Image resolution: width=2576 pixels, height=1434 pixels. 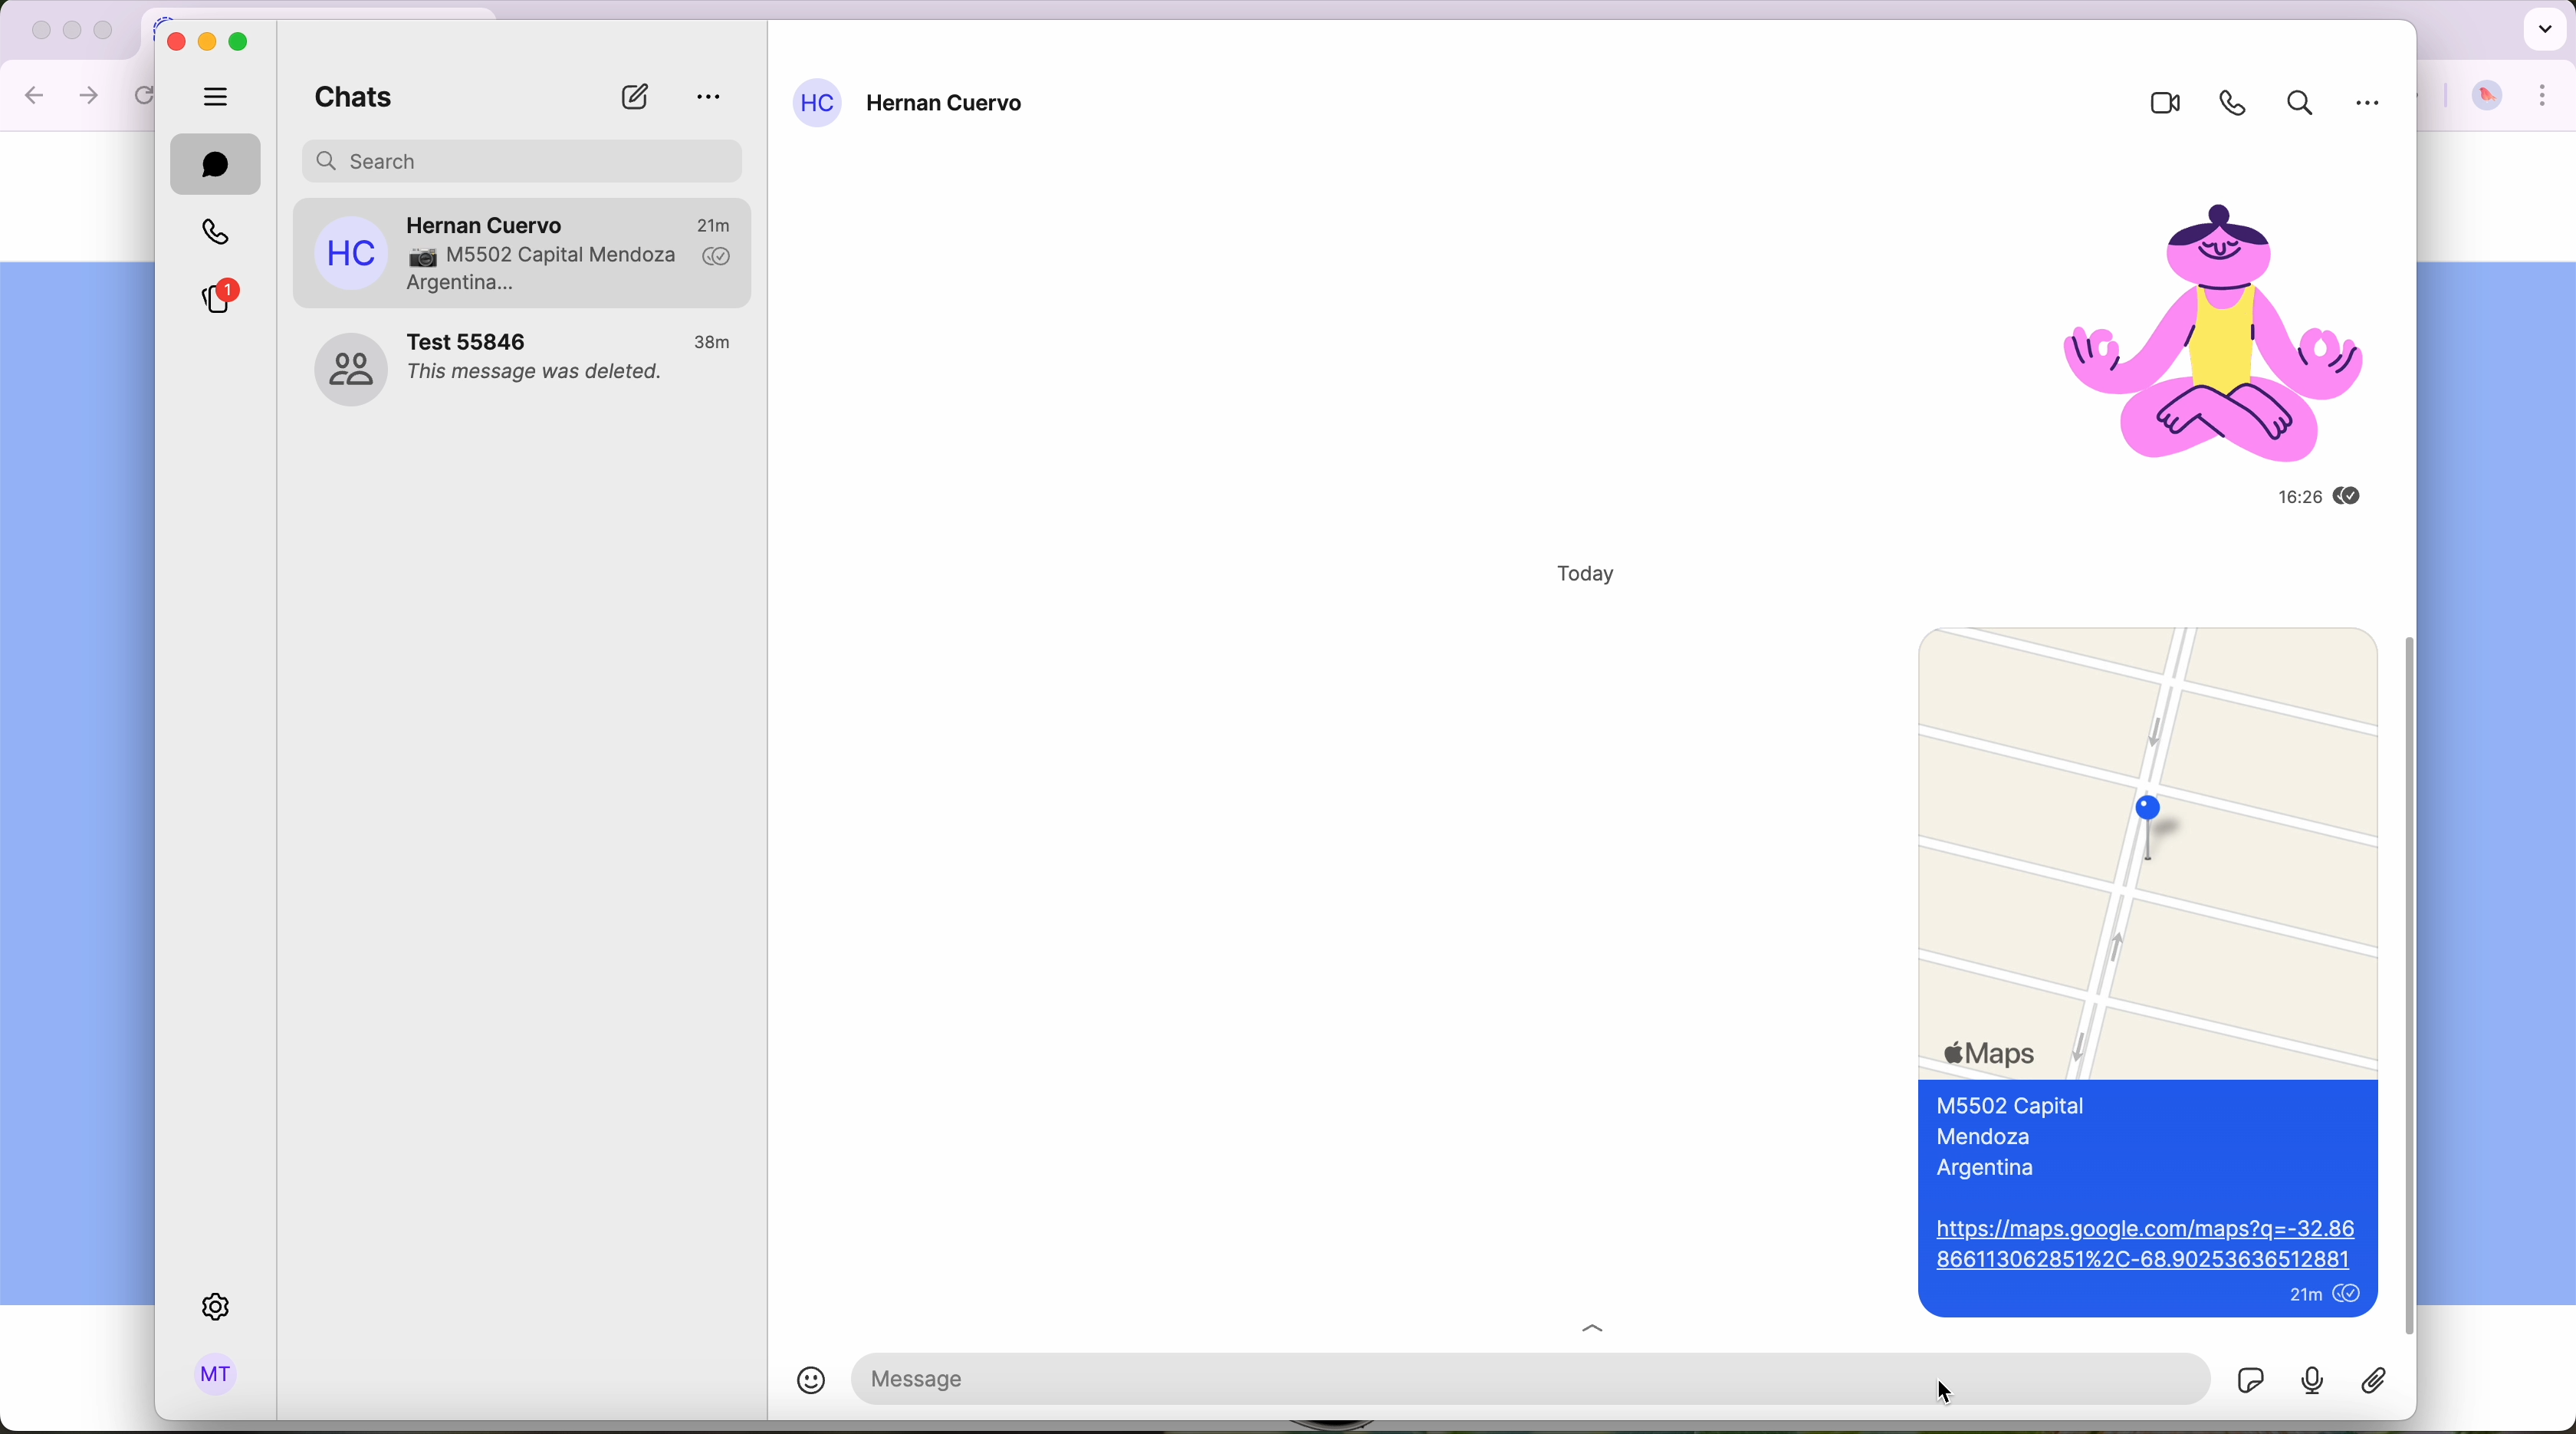 What do you see at coordinates (419, 258) in the screenshot?
I see `camera emoji` at bounding box center [419, 258].